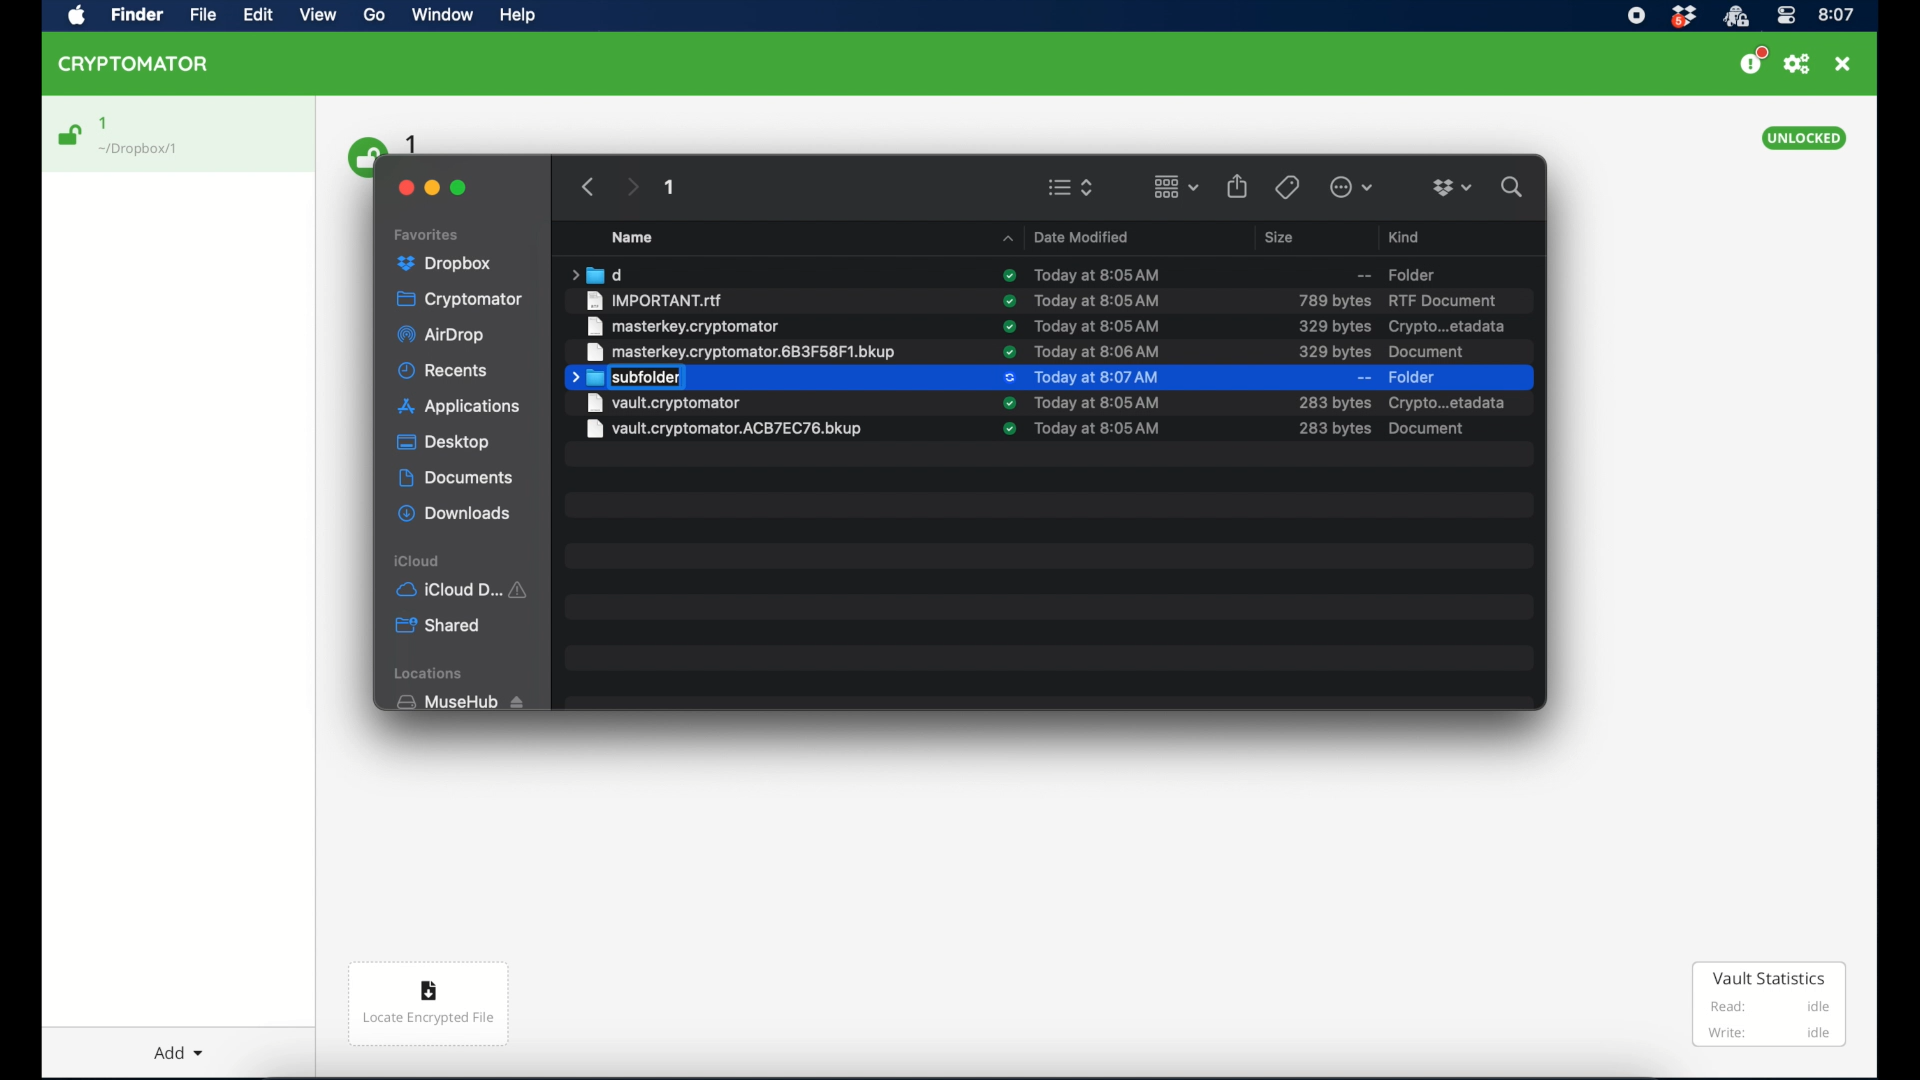  Describe the element at coordinates (671, 190) in the screenshot. I see `1` at that location.